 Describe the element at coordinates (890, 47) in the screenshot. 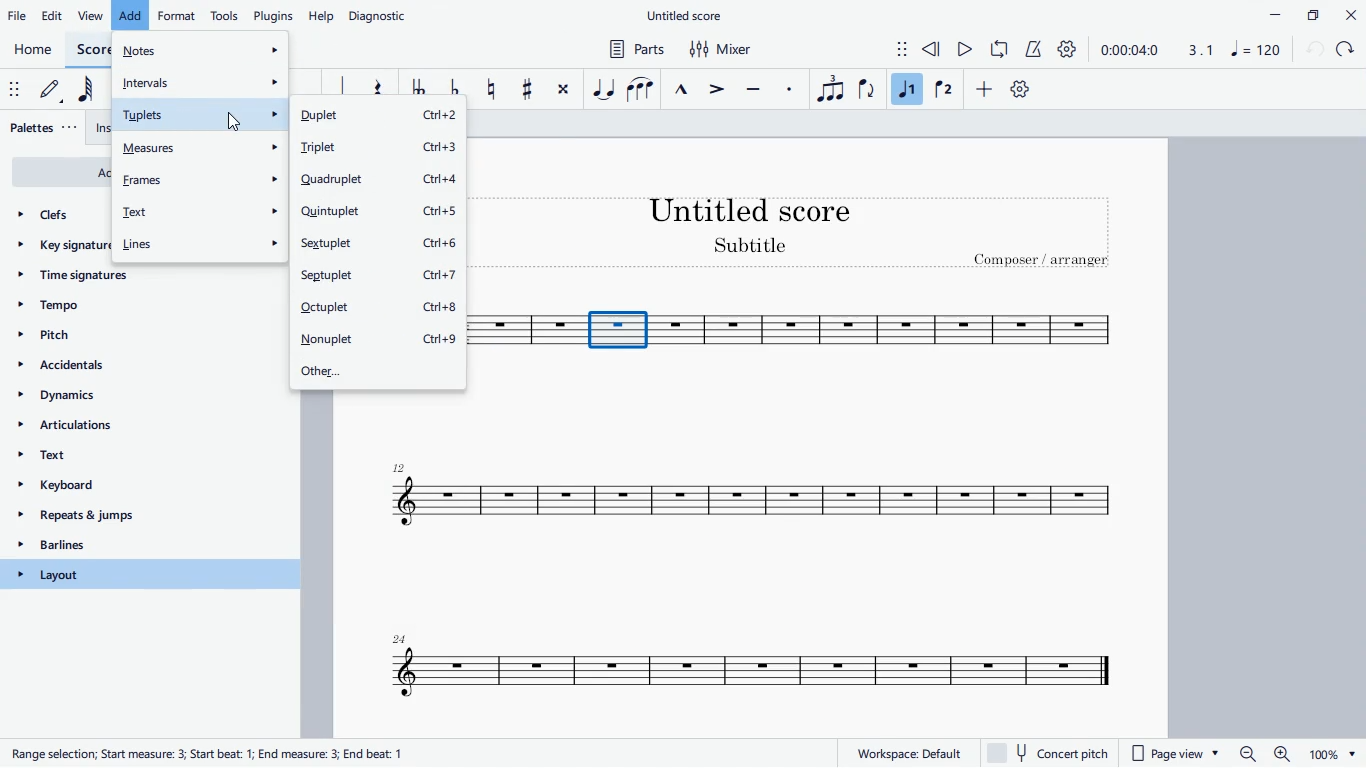

I see `move` at that location.